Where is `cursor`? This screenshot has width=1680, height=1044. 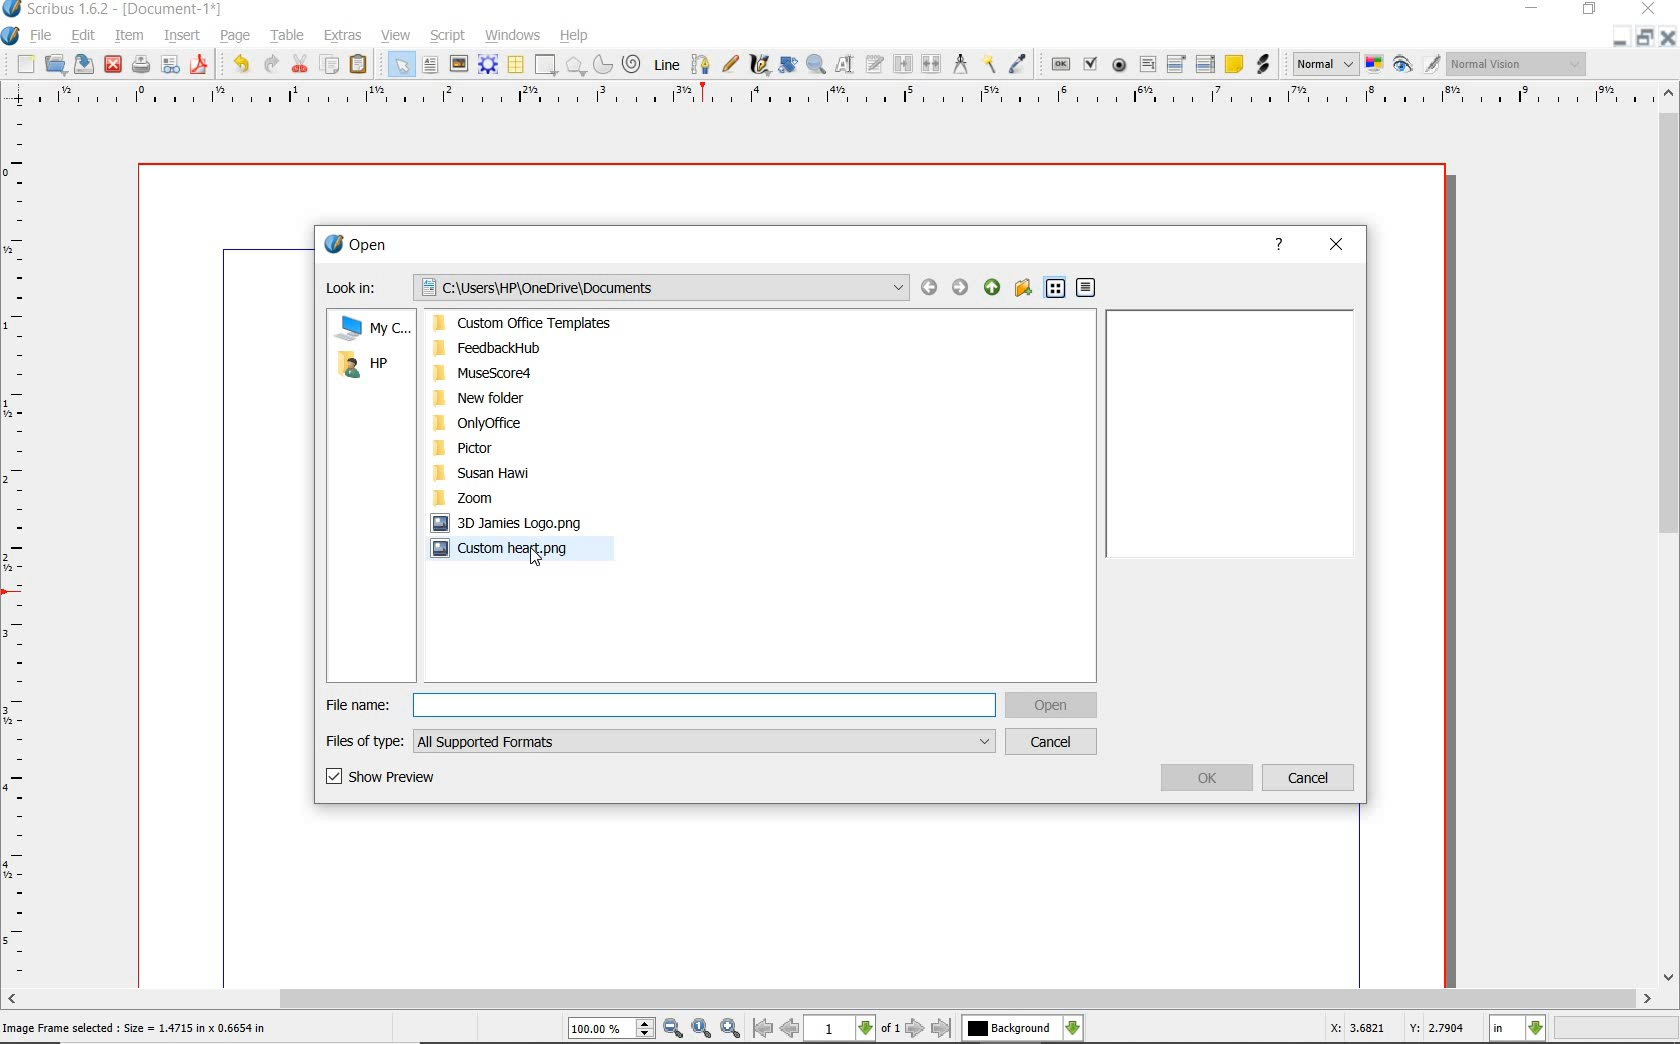
cursor is located at coordinates (534, 555).